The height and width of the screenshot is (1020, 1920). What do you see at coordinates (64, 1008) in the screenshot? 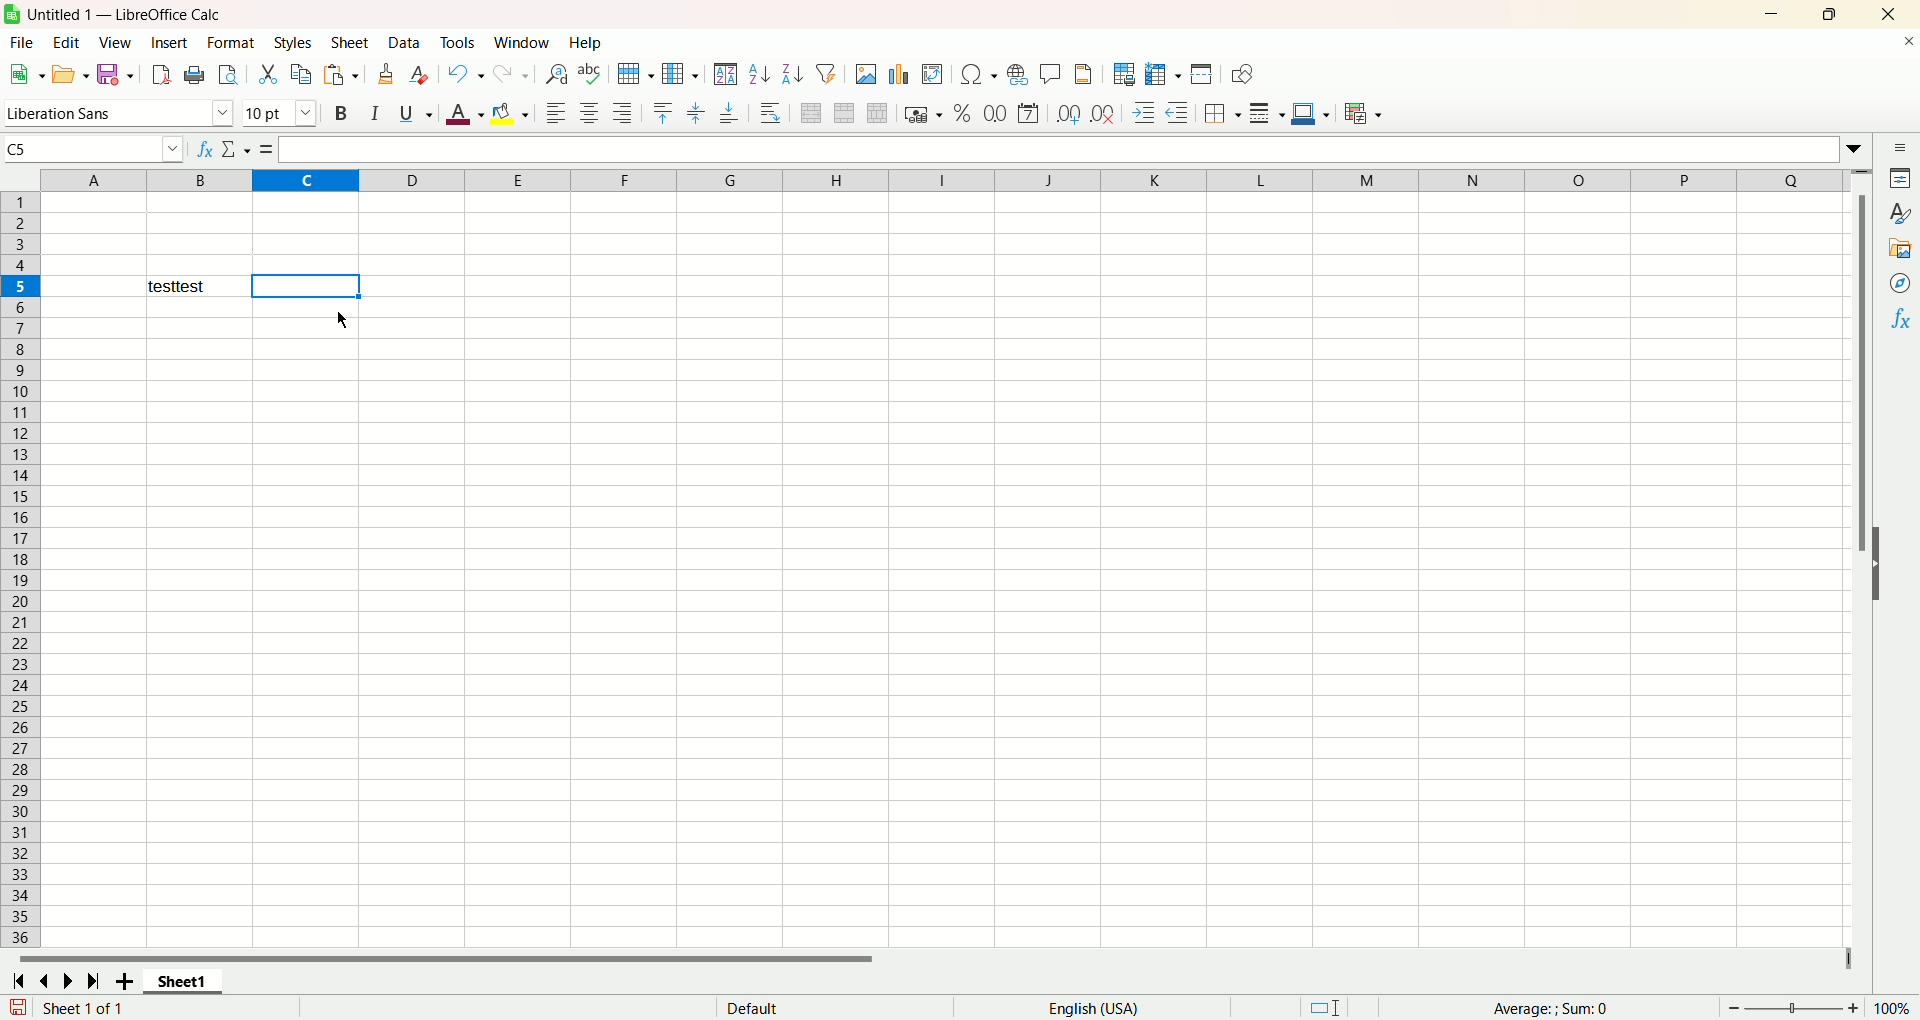
I see `sheet number` at bounding box center [64, 1008].